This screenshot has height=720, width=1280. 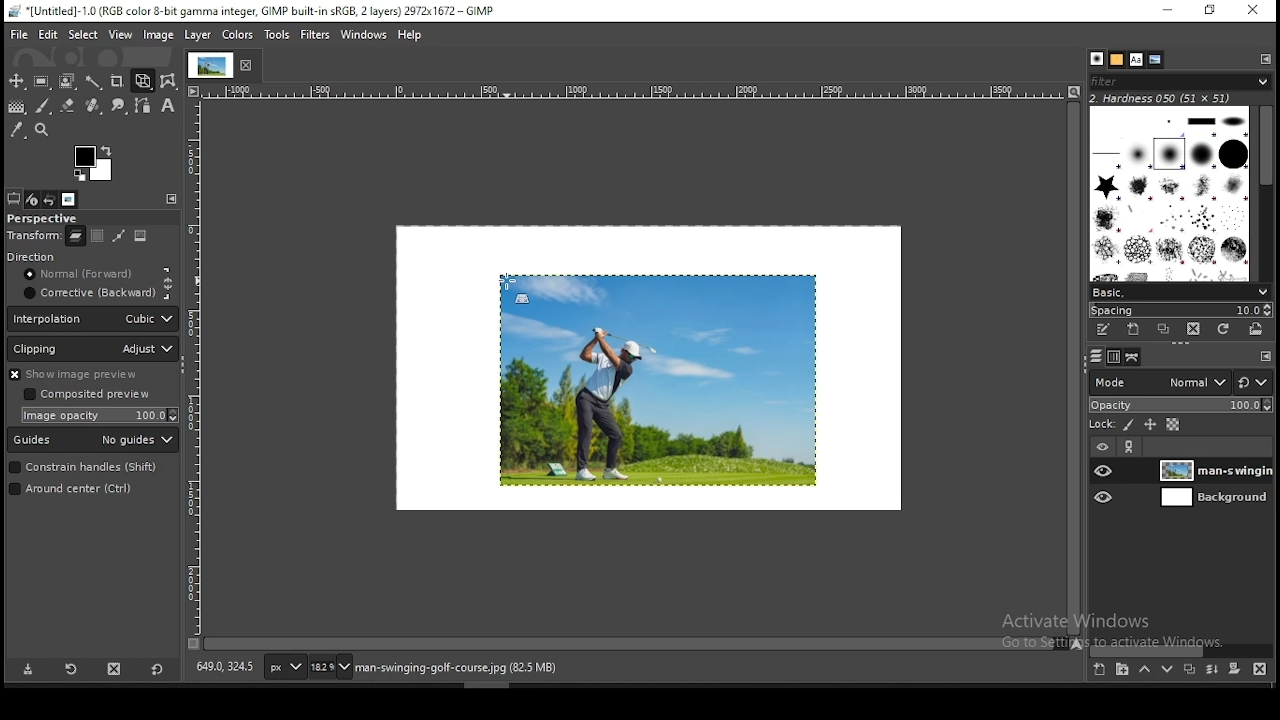 What do you see at coordinates (197, 366) in the screenshot?
I see `vertical scale` at bounding box center [197, 366].